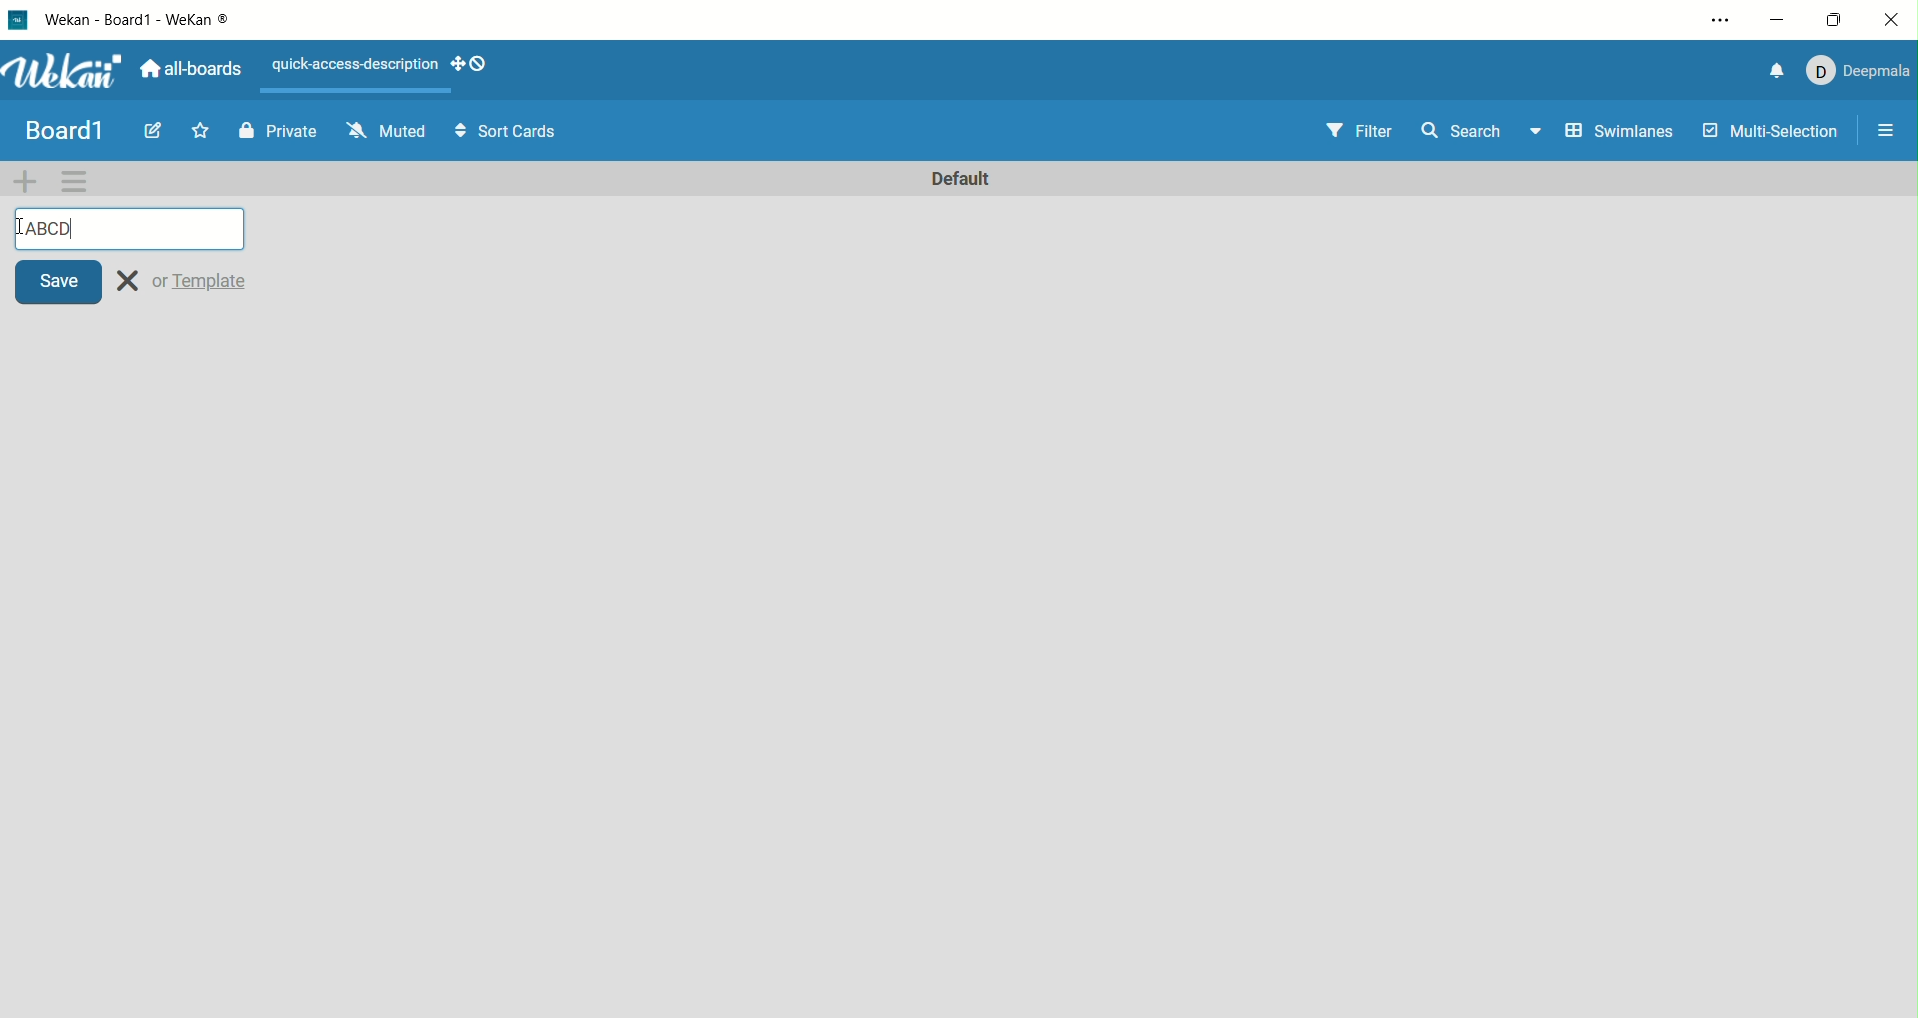 The image size is (1918, 1018). I want to click on close, so click(1892, 18).